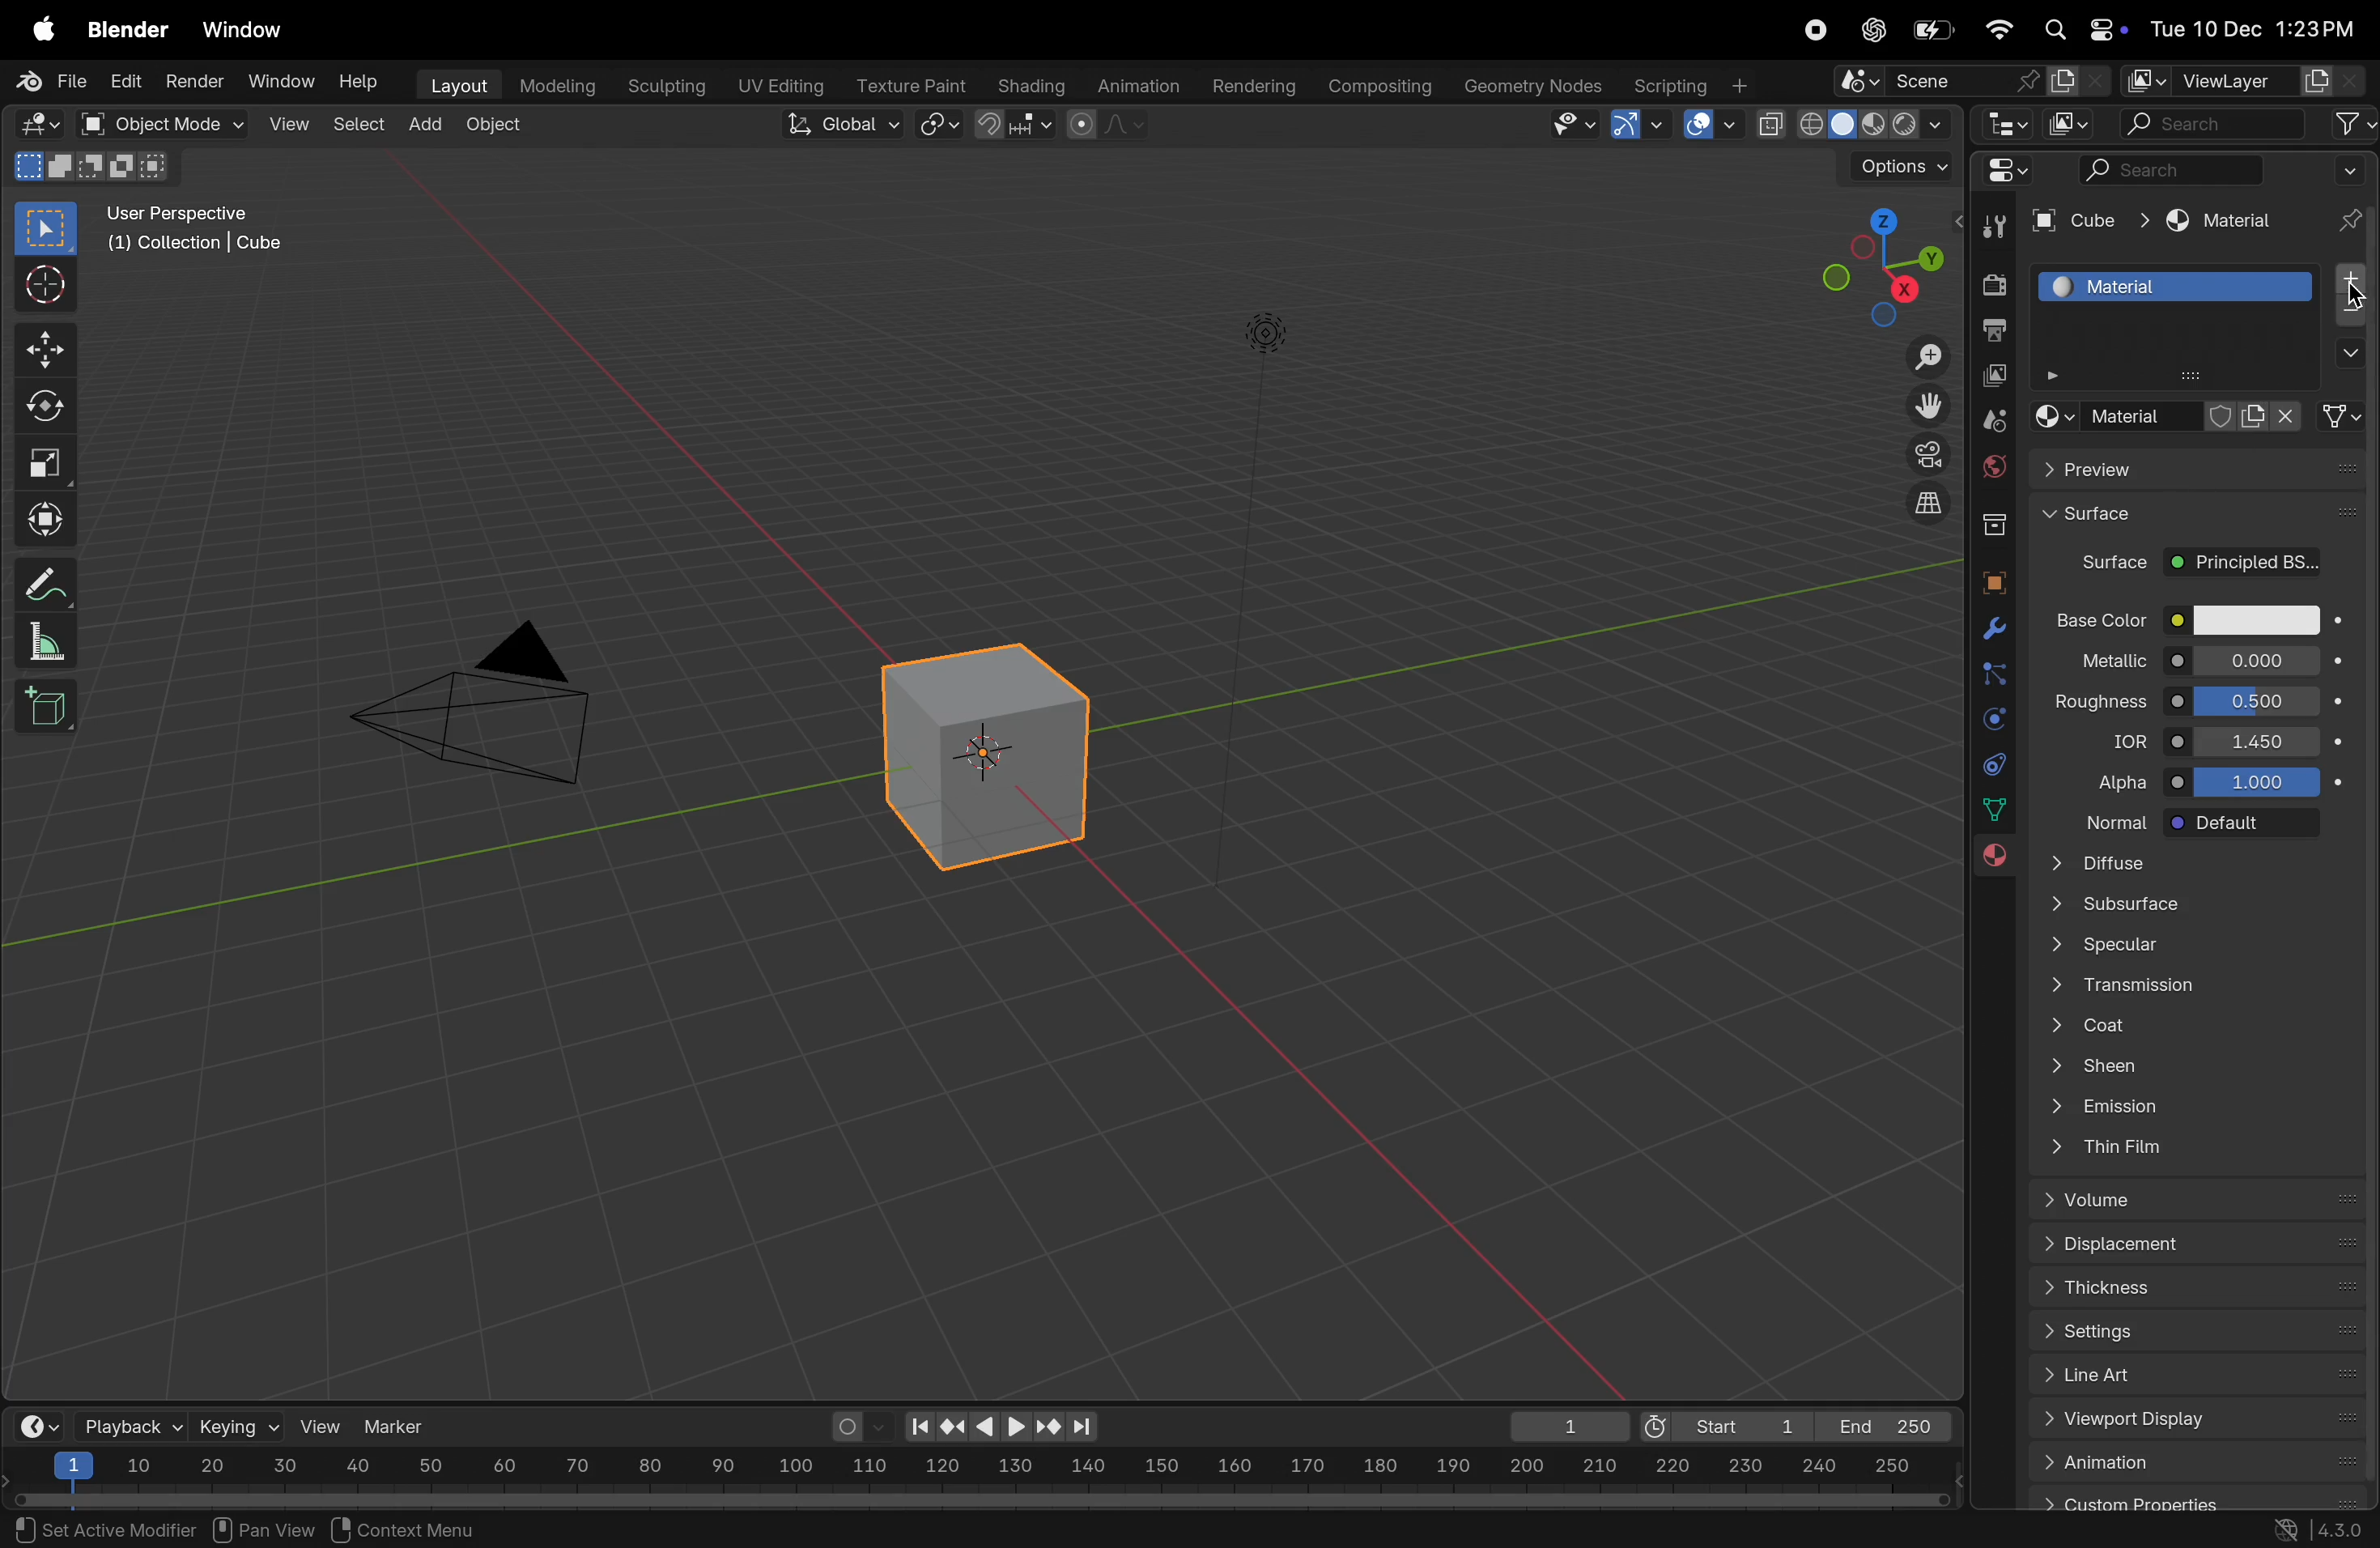 The width and height of the screenshot is (2380, 1548). I want to click on rendering, so click(1247, 84).